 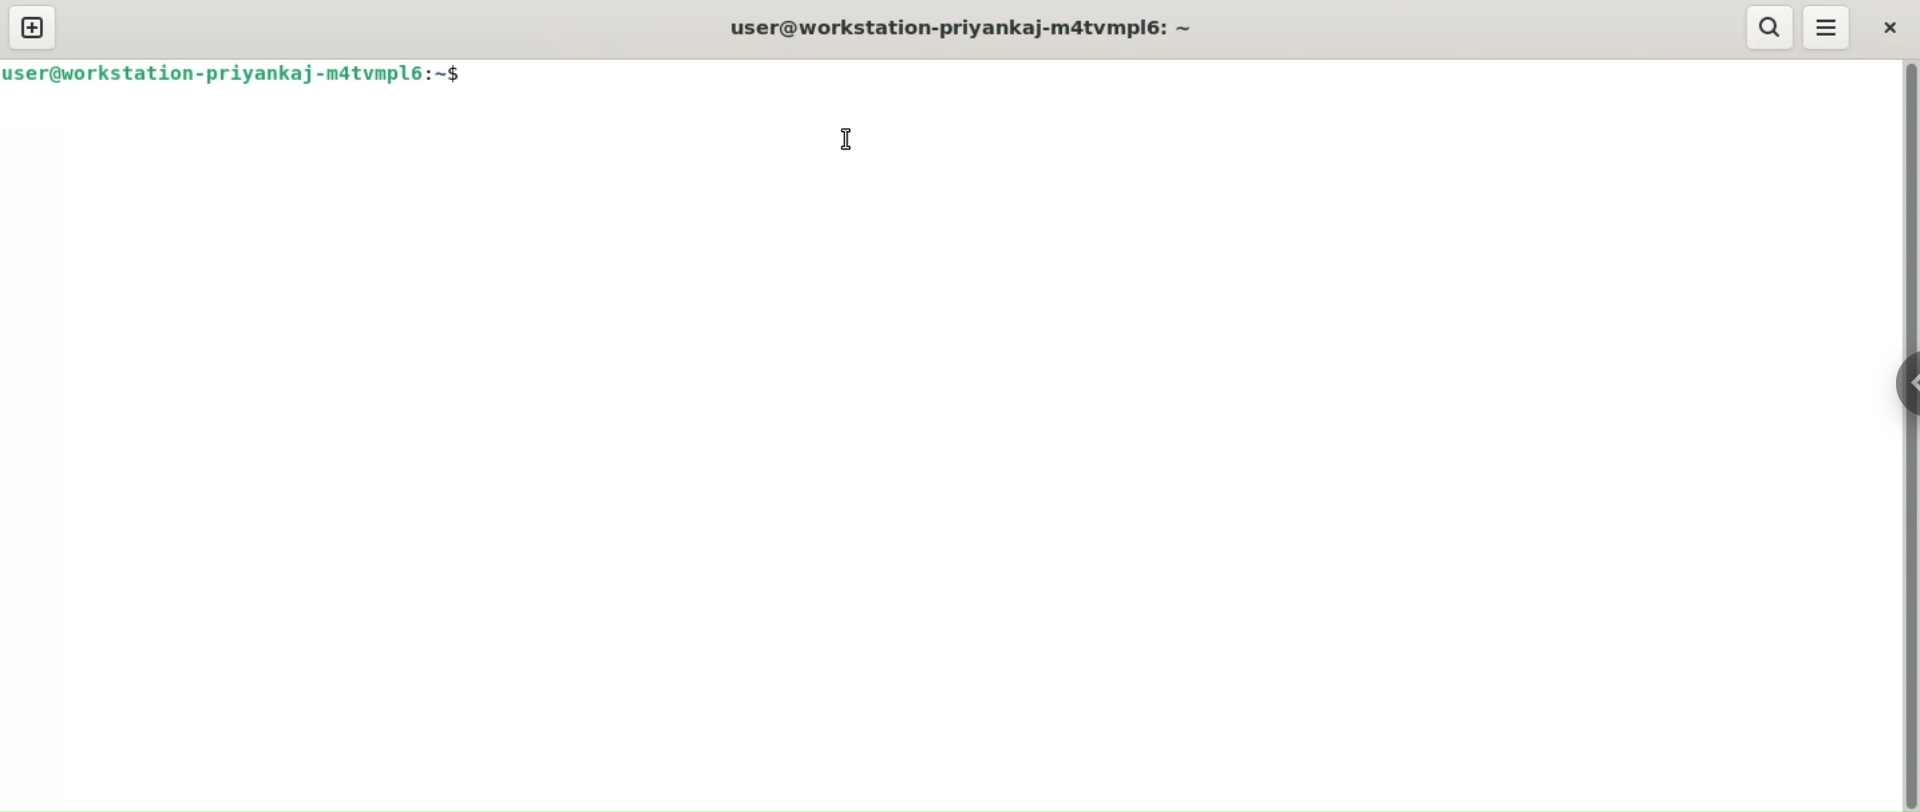 What do you see at coordinates (975, 27) in the screenshot?
I see `user@workstation-priyankaj-m4tvmplé:~` at bounding box center [975, 27].